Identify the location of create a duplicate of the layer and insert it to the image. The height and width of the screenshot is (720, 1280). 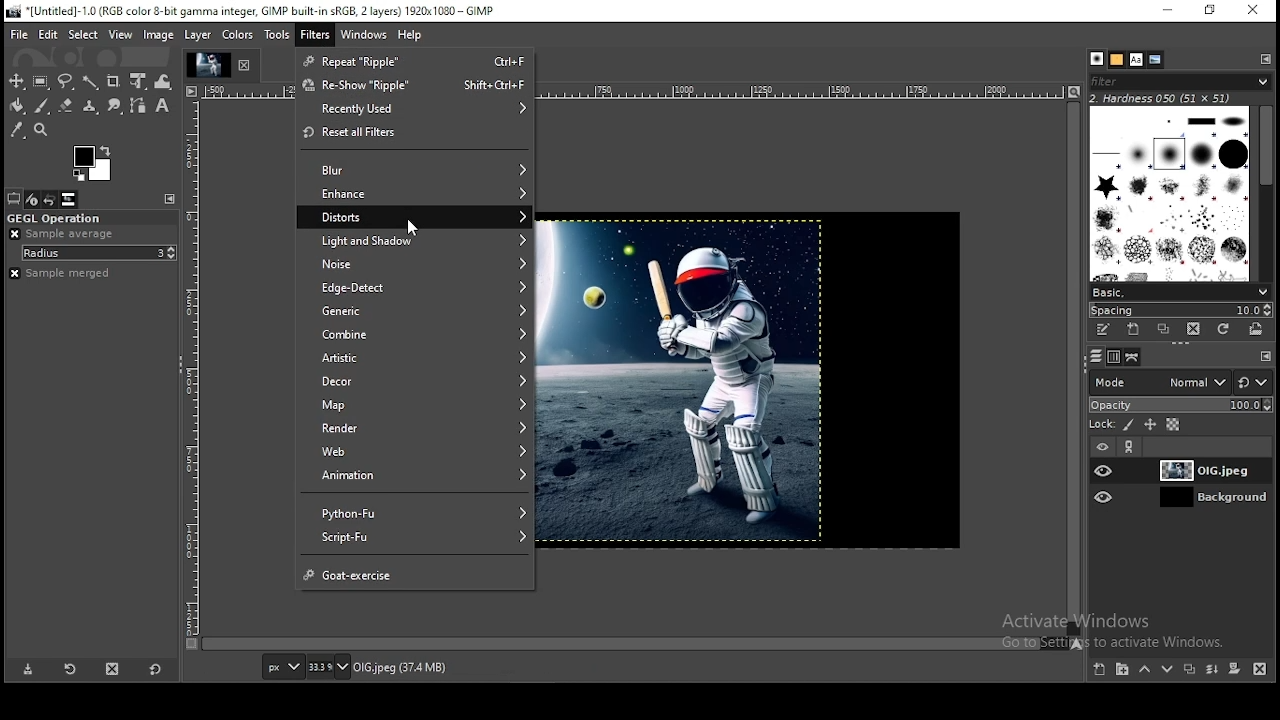
(1192, 668).